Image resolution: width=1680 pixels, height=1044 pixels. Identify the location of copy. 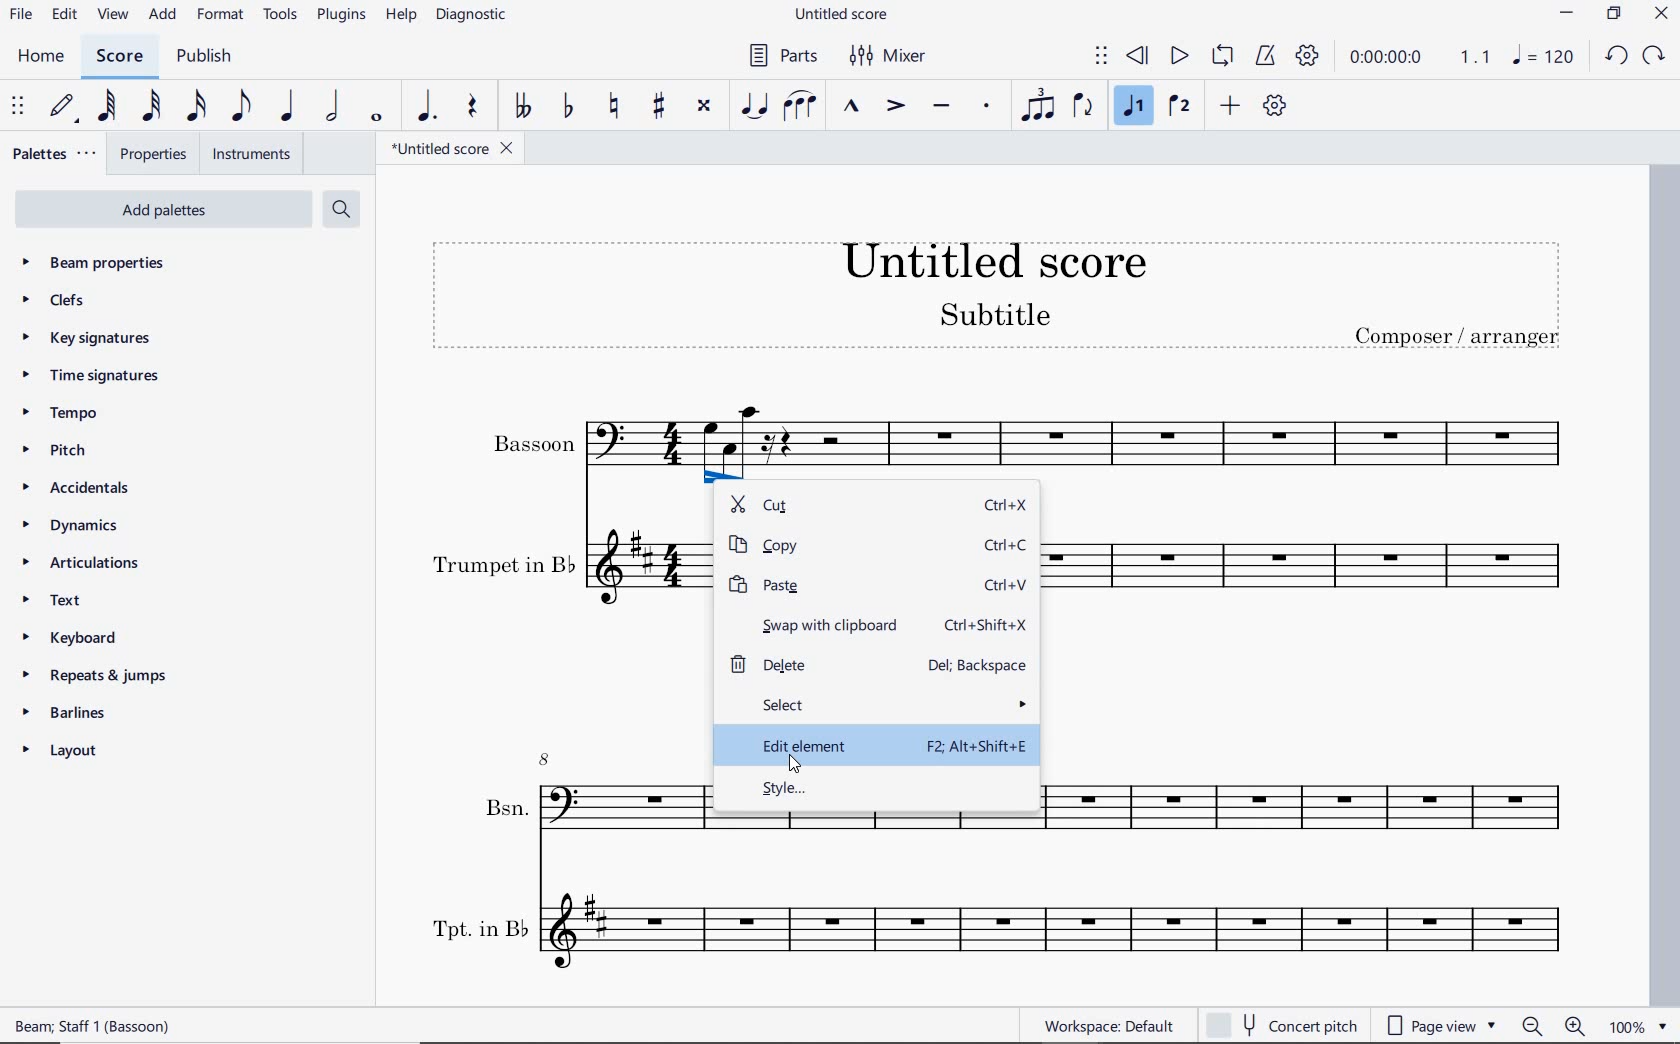
(878, 544).